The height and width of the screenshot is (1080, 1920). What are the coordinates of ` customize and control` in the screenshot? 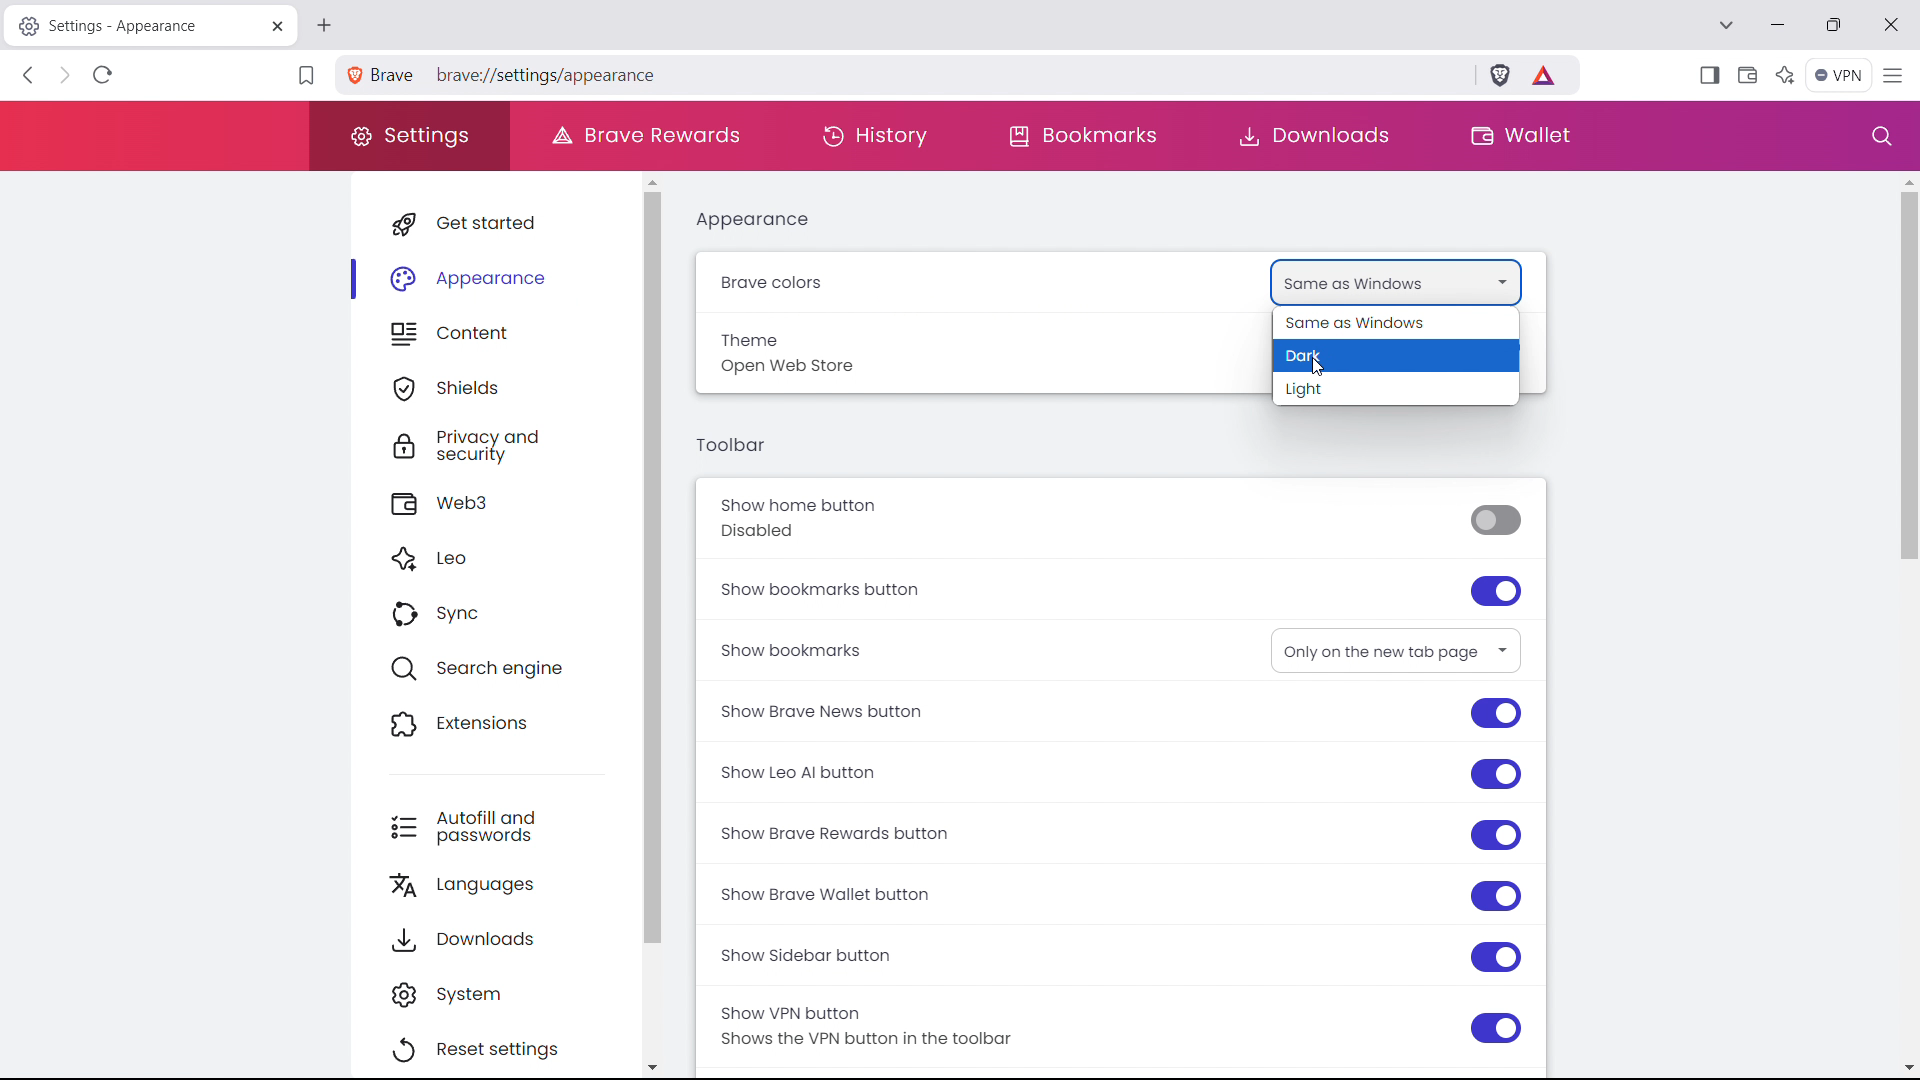 It's located at (1895, 74).